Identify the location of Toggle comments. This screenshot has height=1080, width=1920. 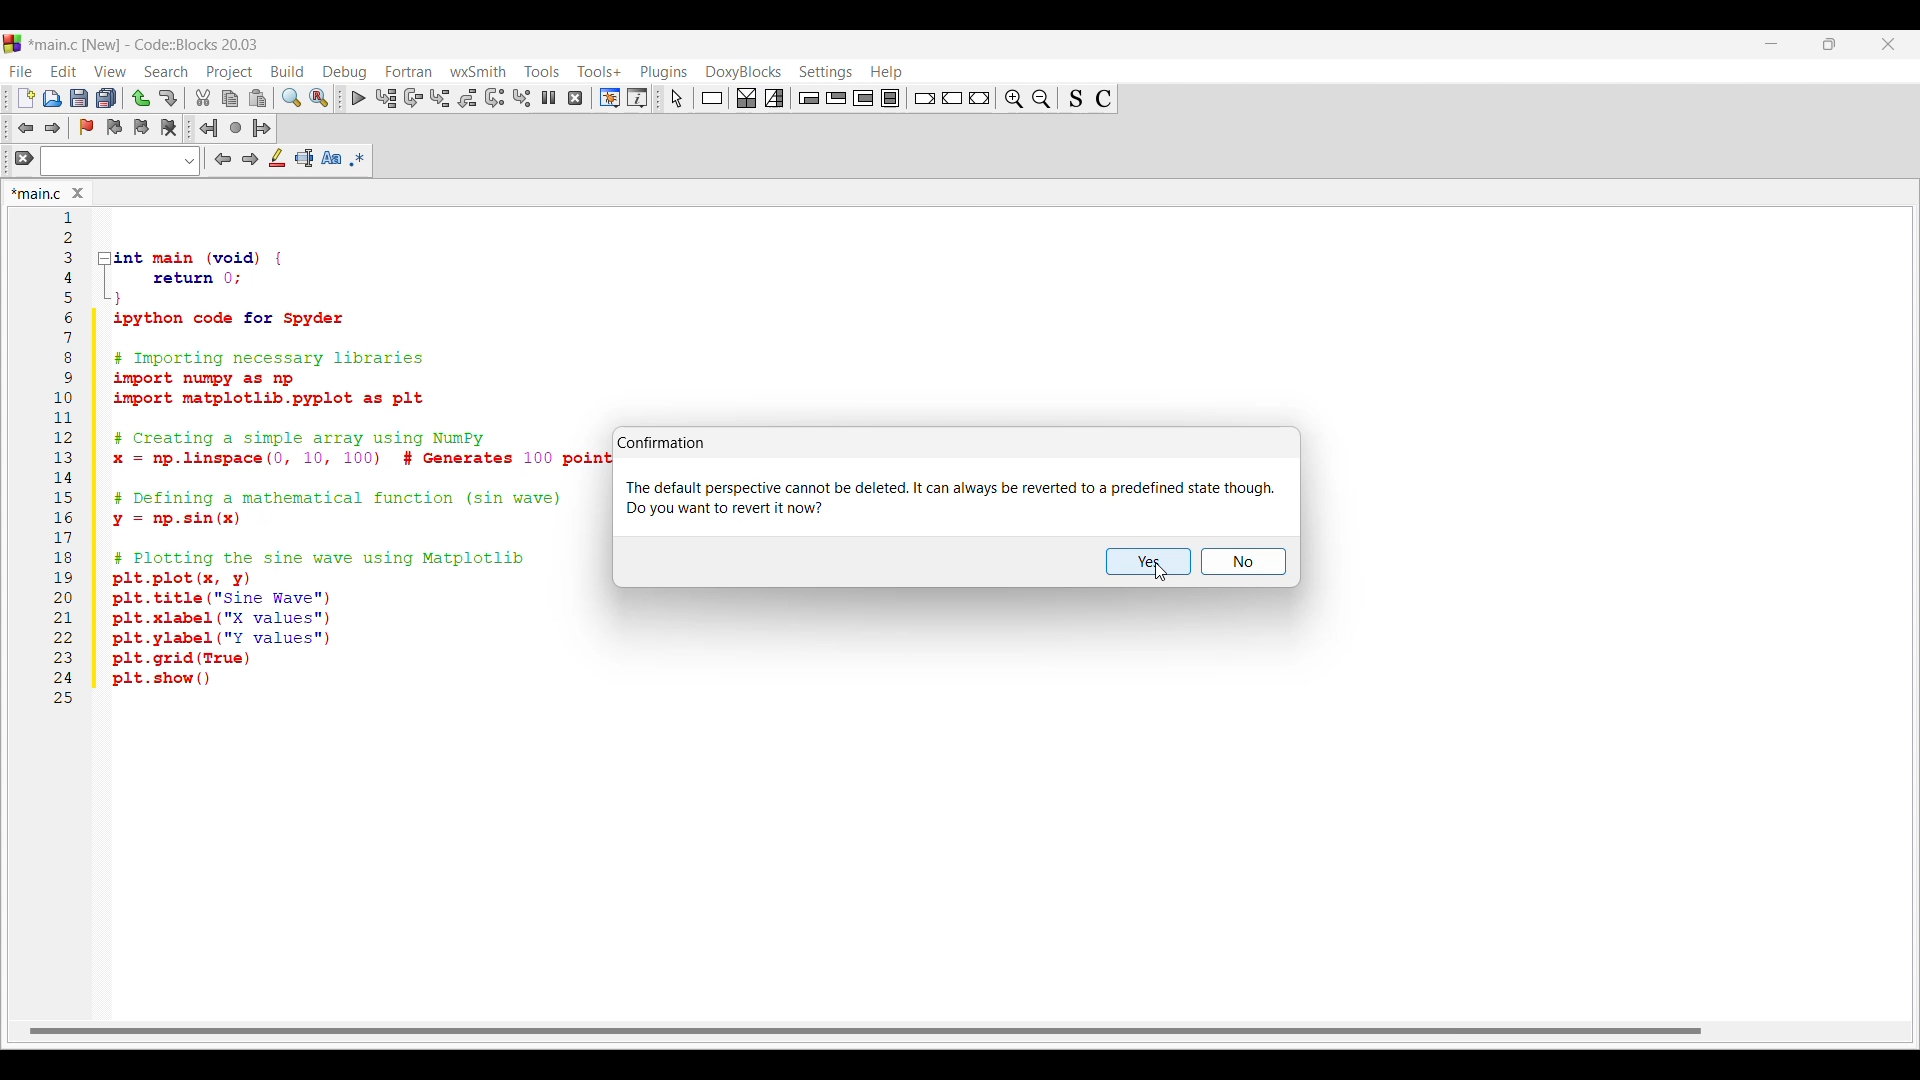
(1104, 99).